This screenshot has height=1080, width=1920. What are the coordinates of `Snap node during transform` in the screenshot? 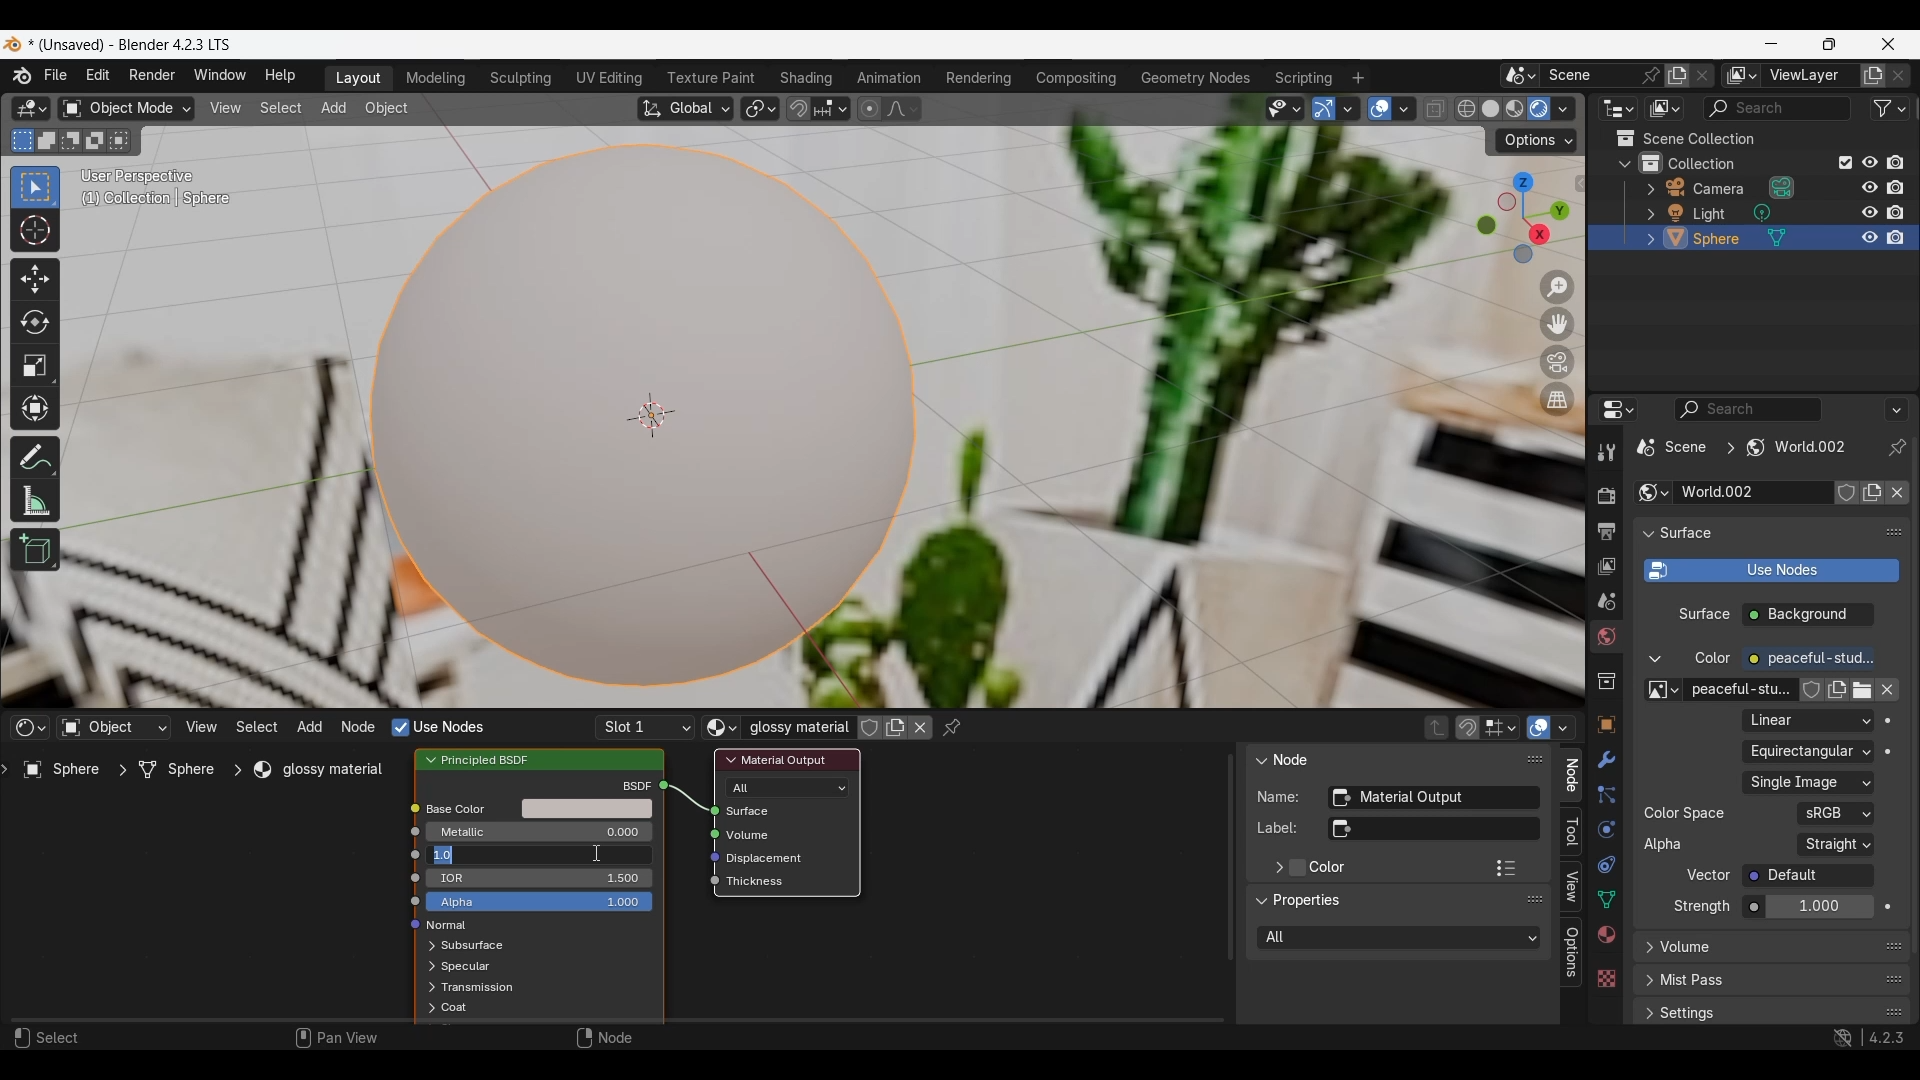 It's located at (1468, 728).